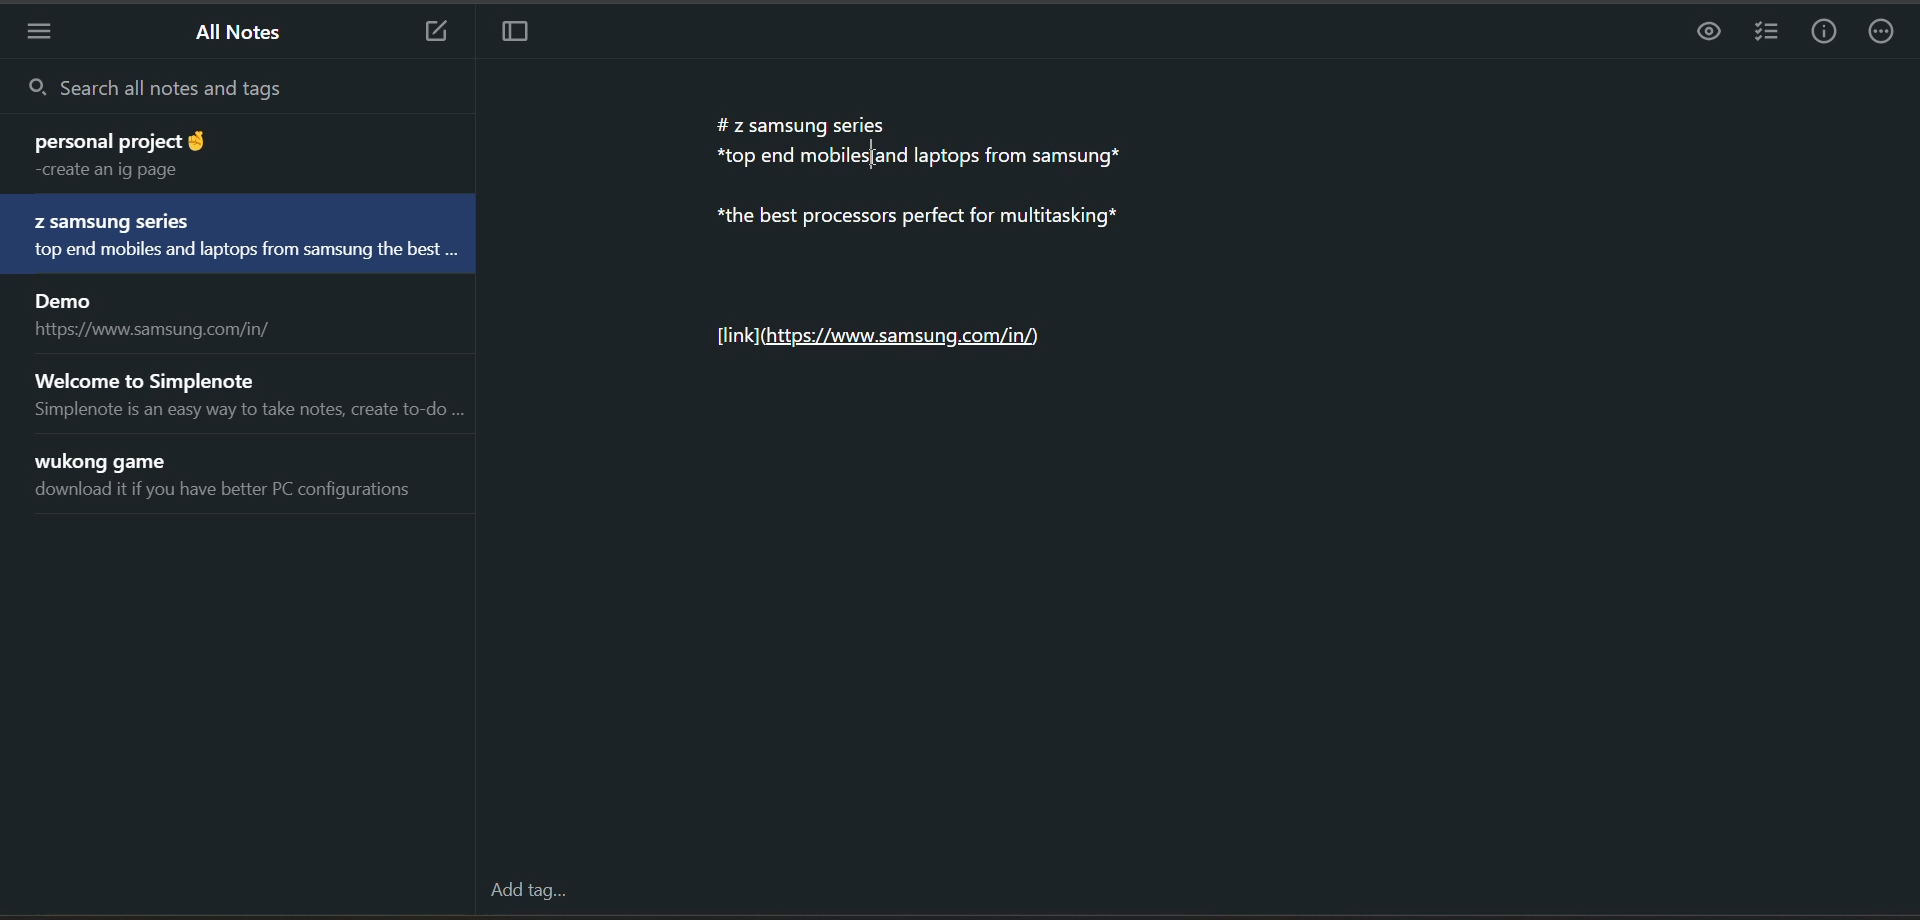  I want to click on note title and preview, so click(244, 393).